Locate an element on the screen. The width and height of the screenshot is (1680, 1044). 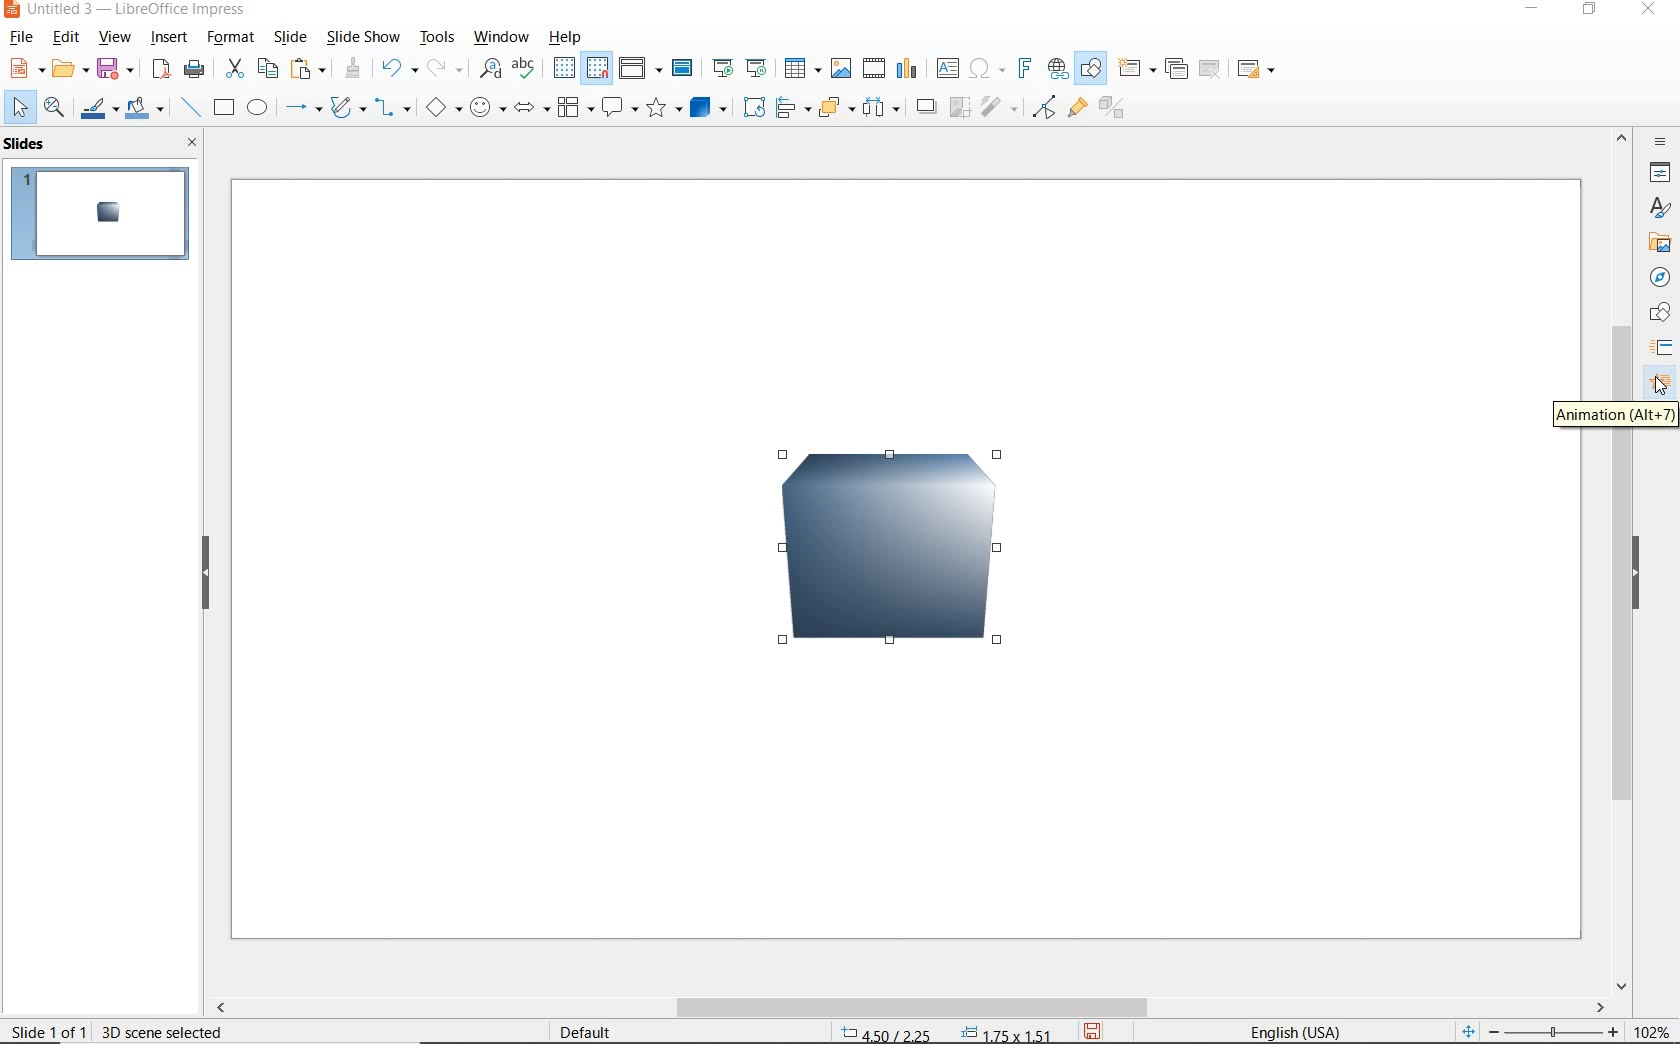
window is located at coordinates (499, 37).